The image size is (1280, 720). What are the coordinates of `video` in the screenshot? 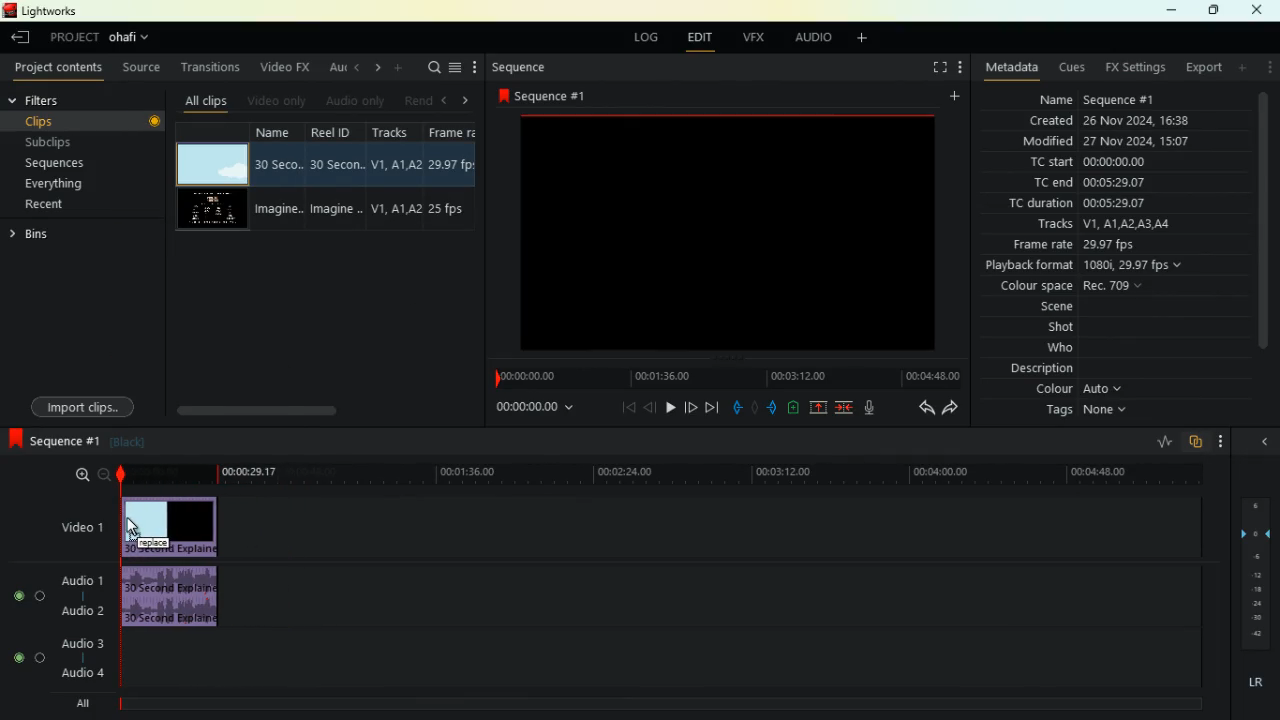 It's located at (210, 210).